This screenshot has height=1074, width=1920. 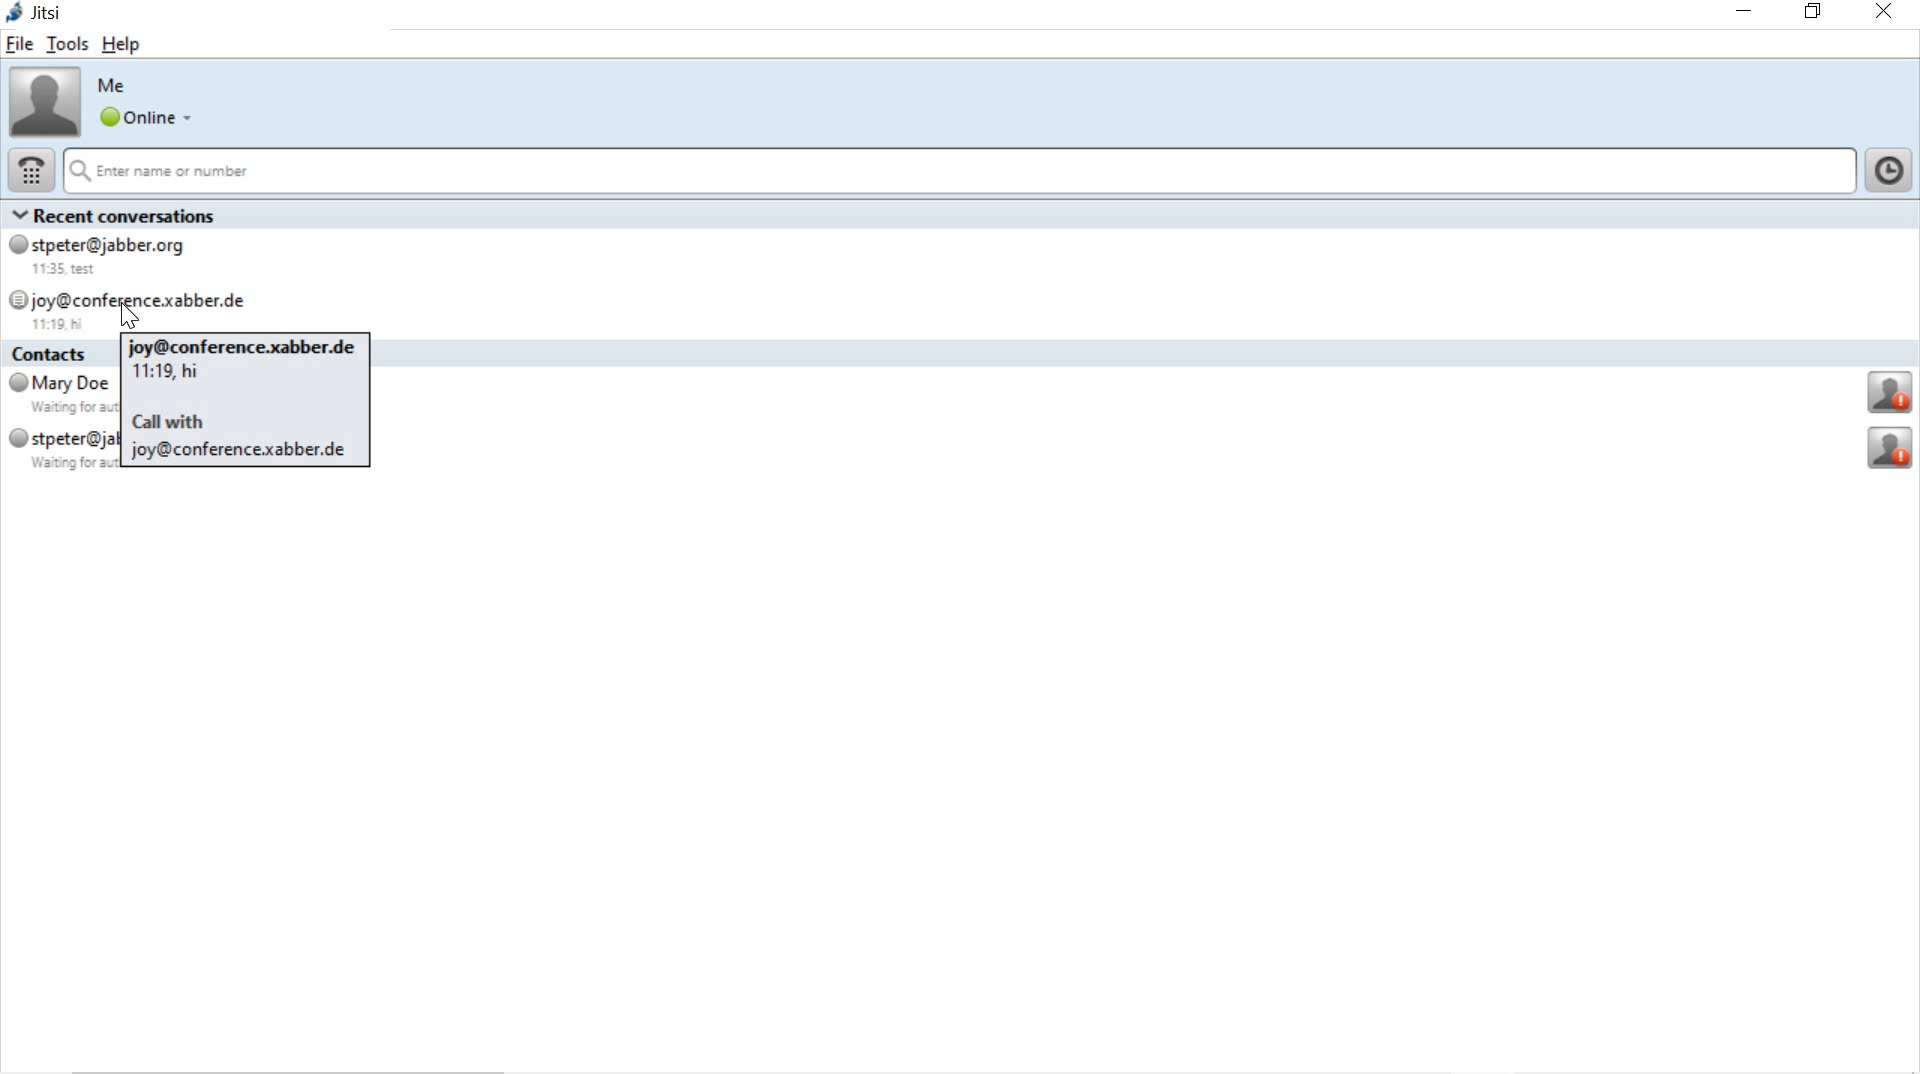 What do you see at coordinates (142, 215) in the screenshot?
I see `Recent conversations` at bounding box center [142, 215].